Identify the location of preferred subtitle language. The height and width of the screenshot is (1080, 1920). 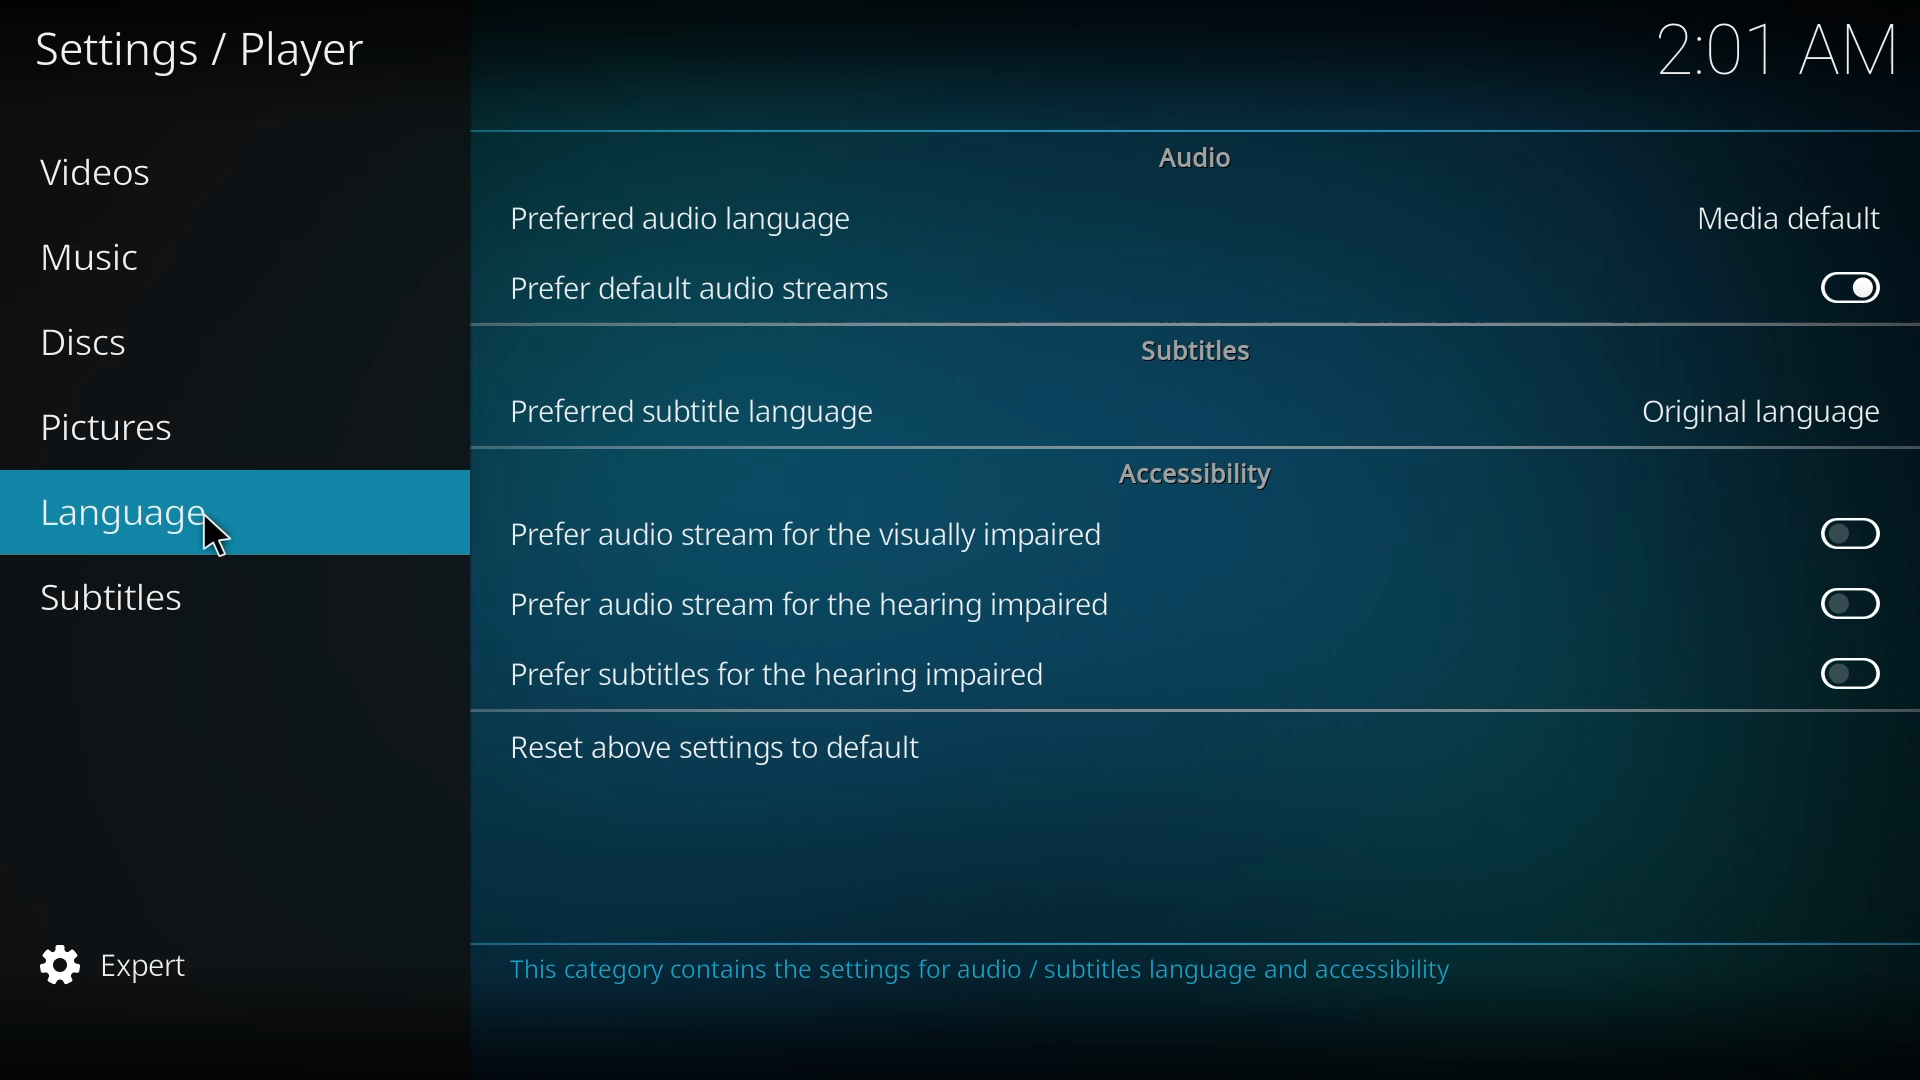
(697, 413).